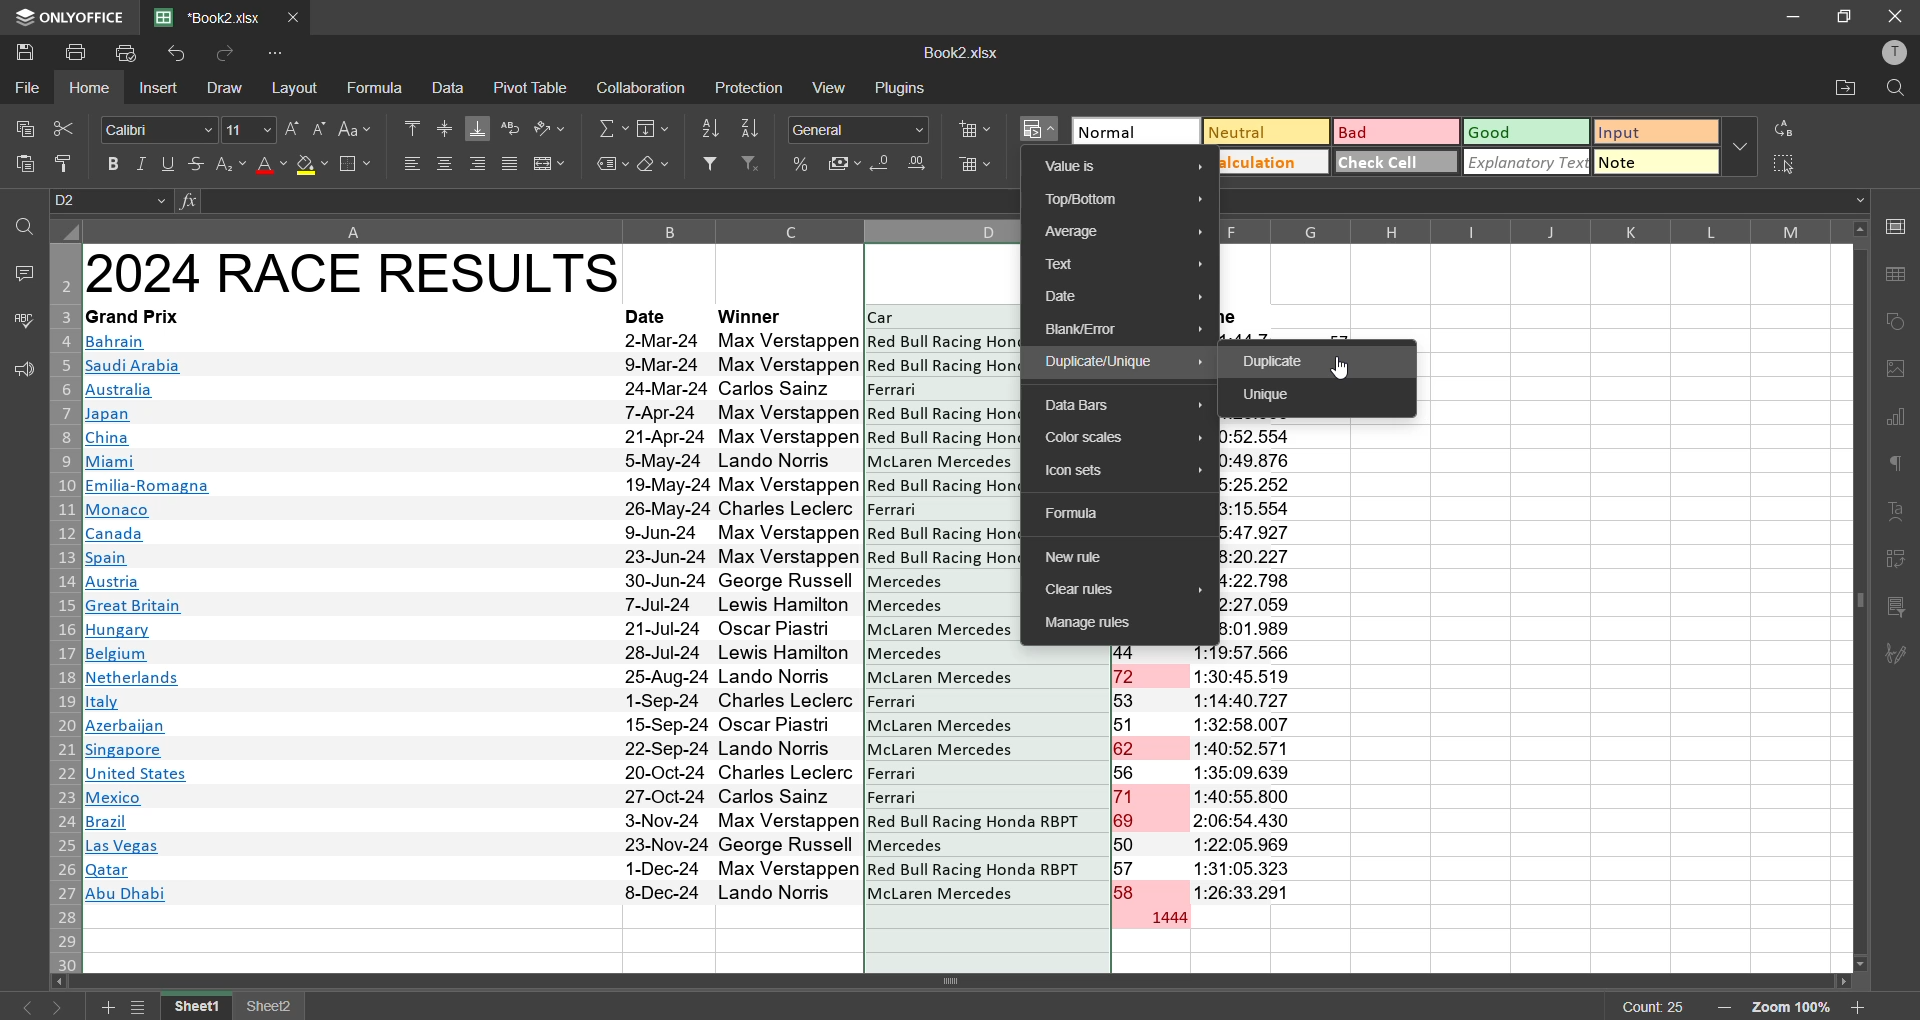 This screenshot has width=1920, height=1020. What do you see at coordinates (1278, 362) in the screenshot?
I see `duplicate` at bounding box center [1278, 362].